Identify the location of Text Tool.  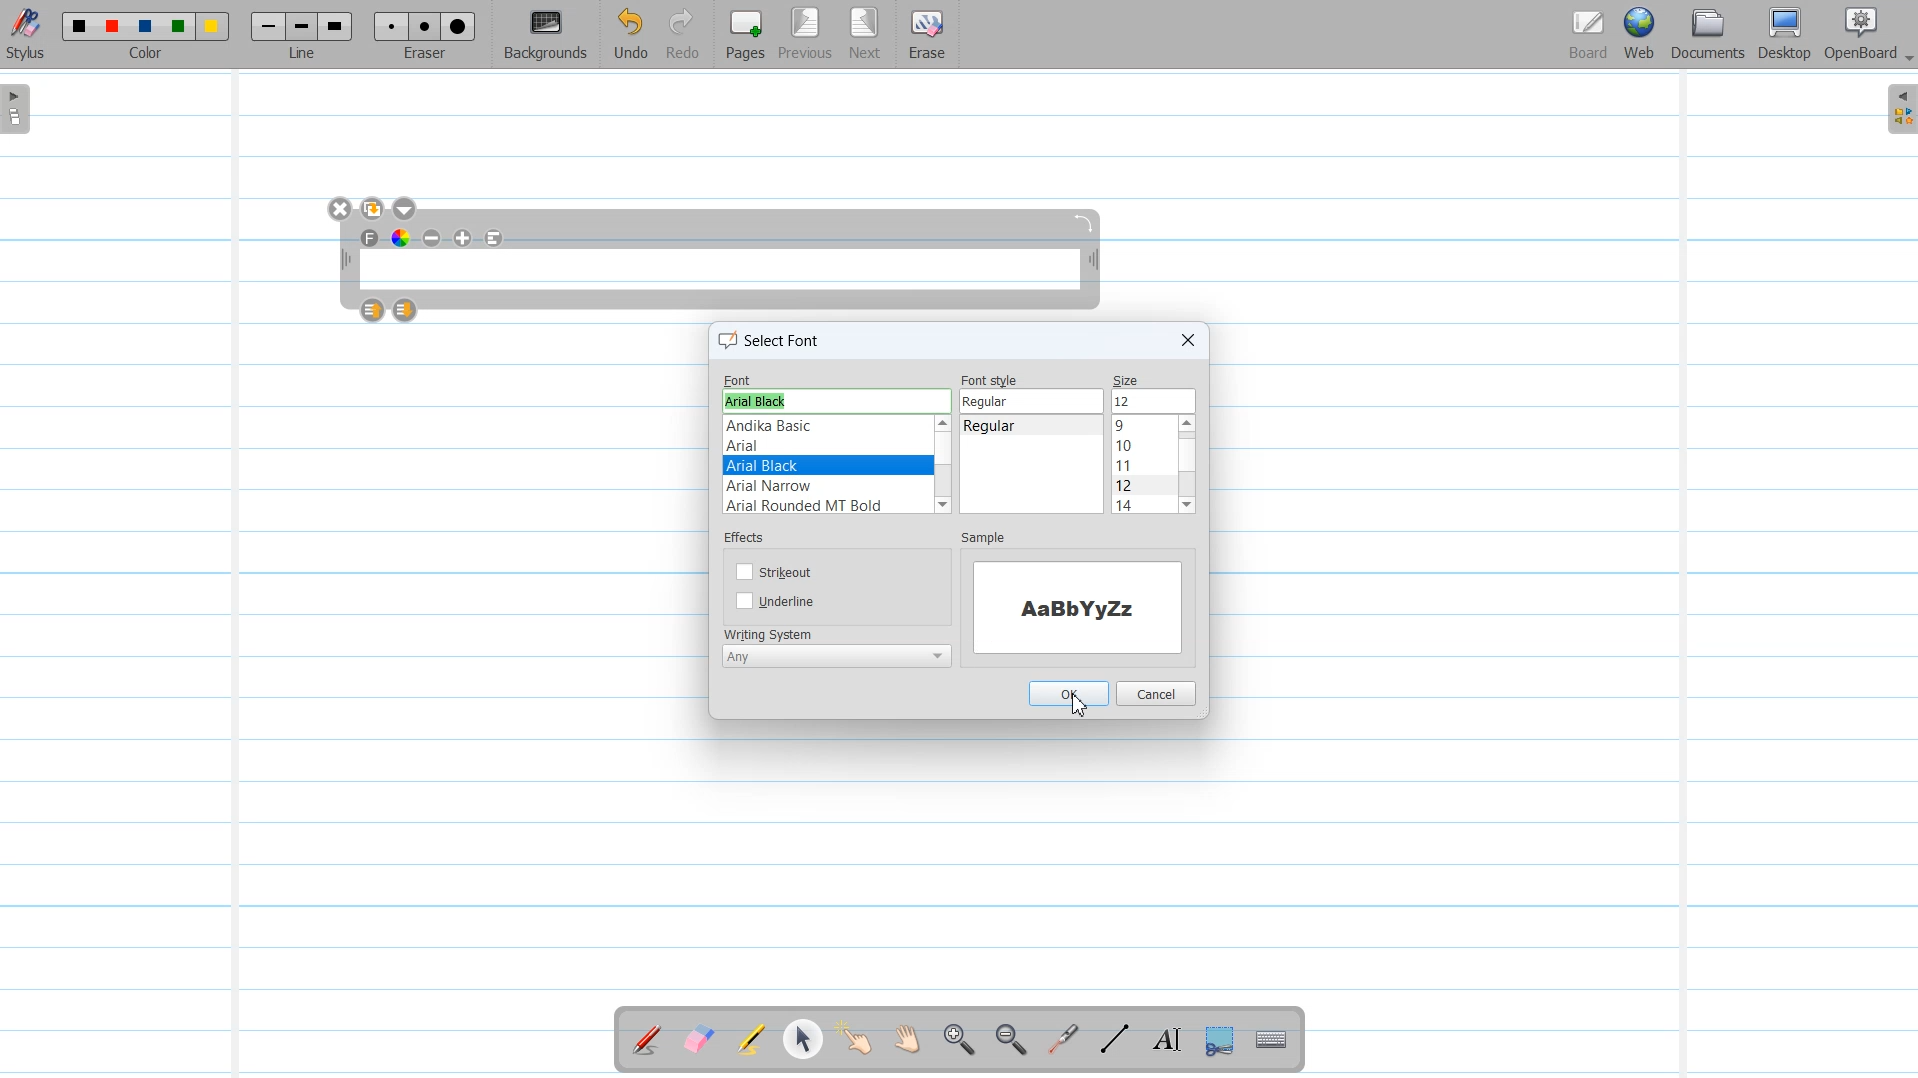
(1163, 1040).